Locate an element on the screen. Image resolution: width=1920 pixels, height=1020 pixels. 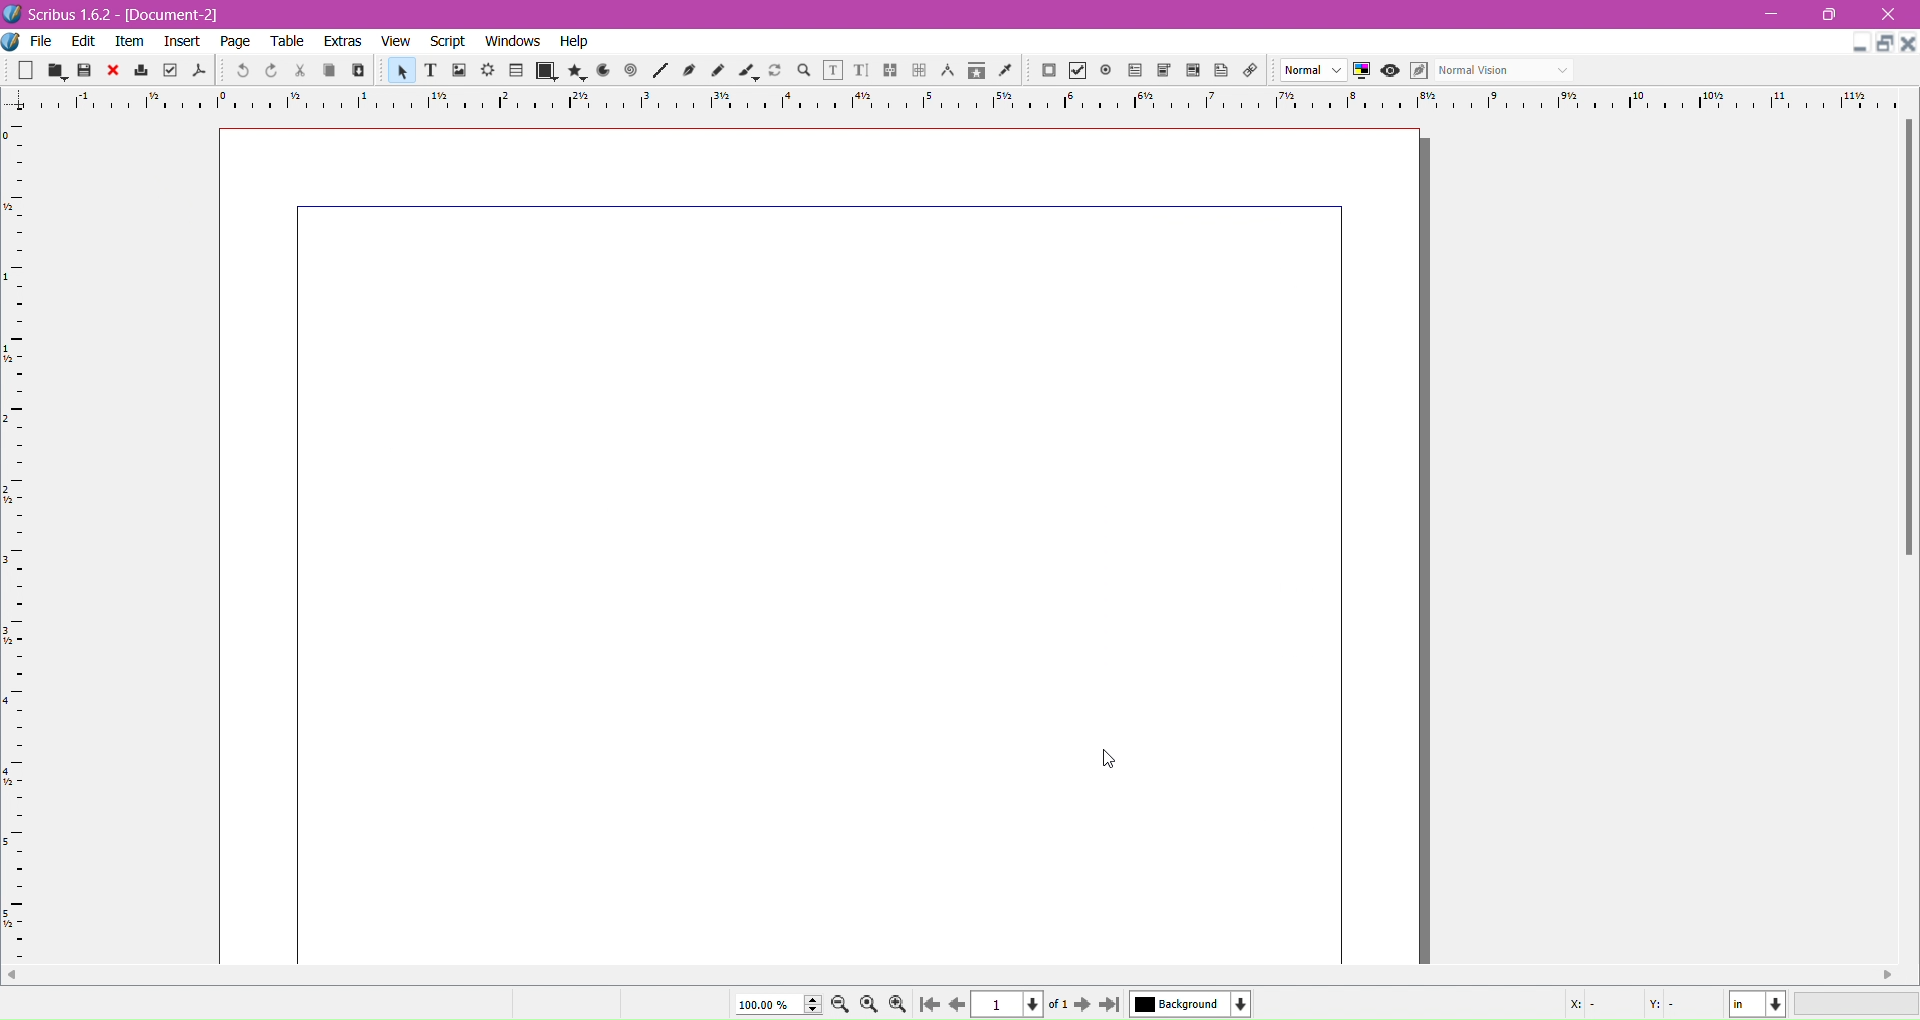
icon is located at coordinates (829, 70).